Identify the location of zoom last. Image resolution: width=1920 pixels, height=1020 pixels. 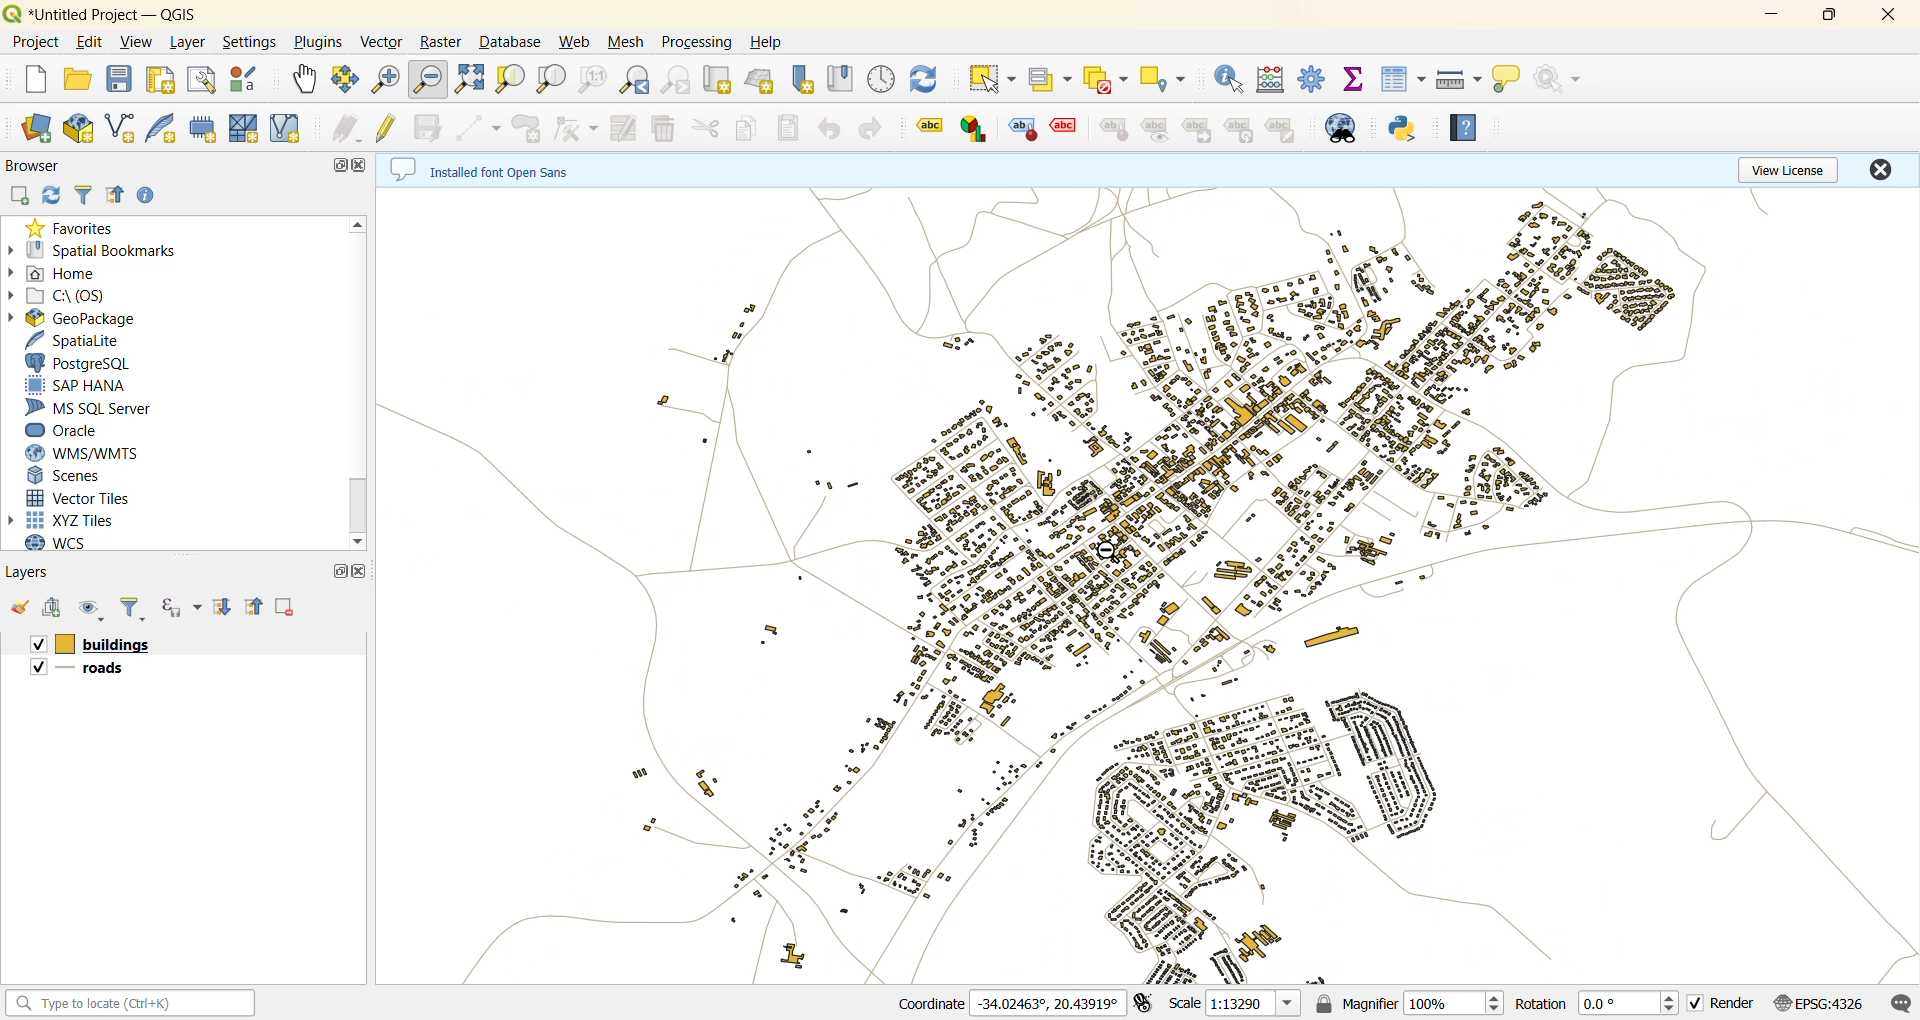
(641, 80).